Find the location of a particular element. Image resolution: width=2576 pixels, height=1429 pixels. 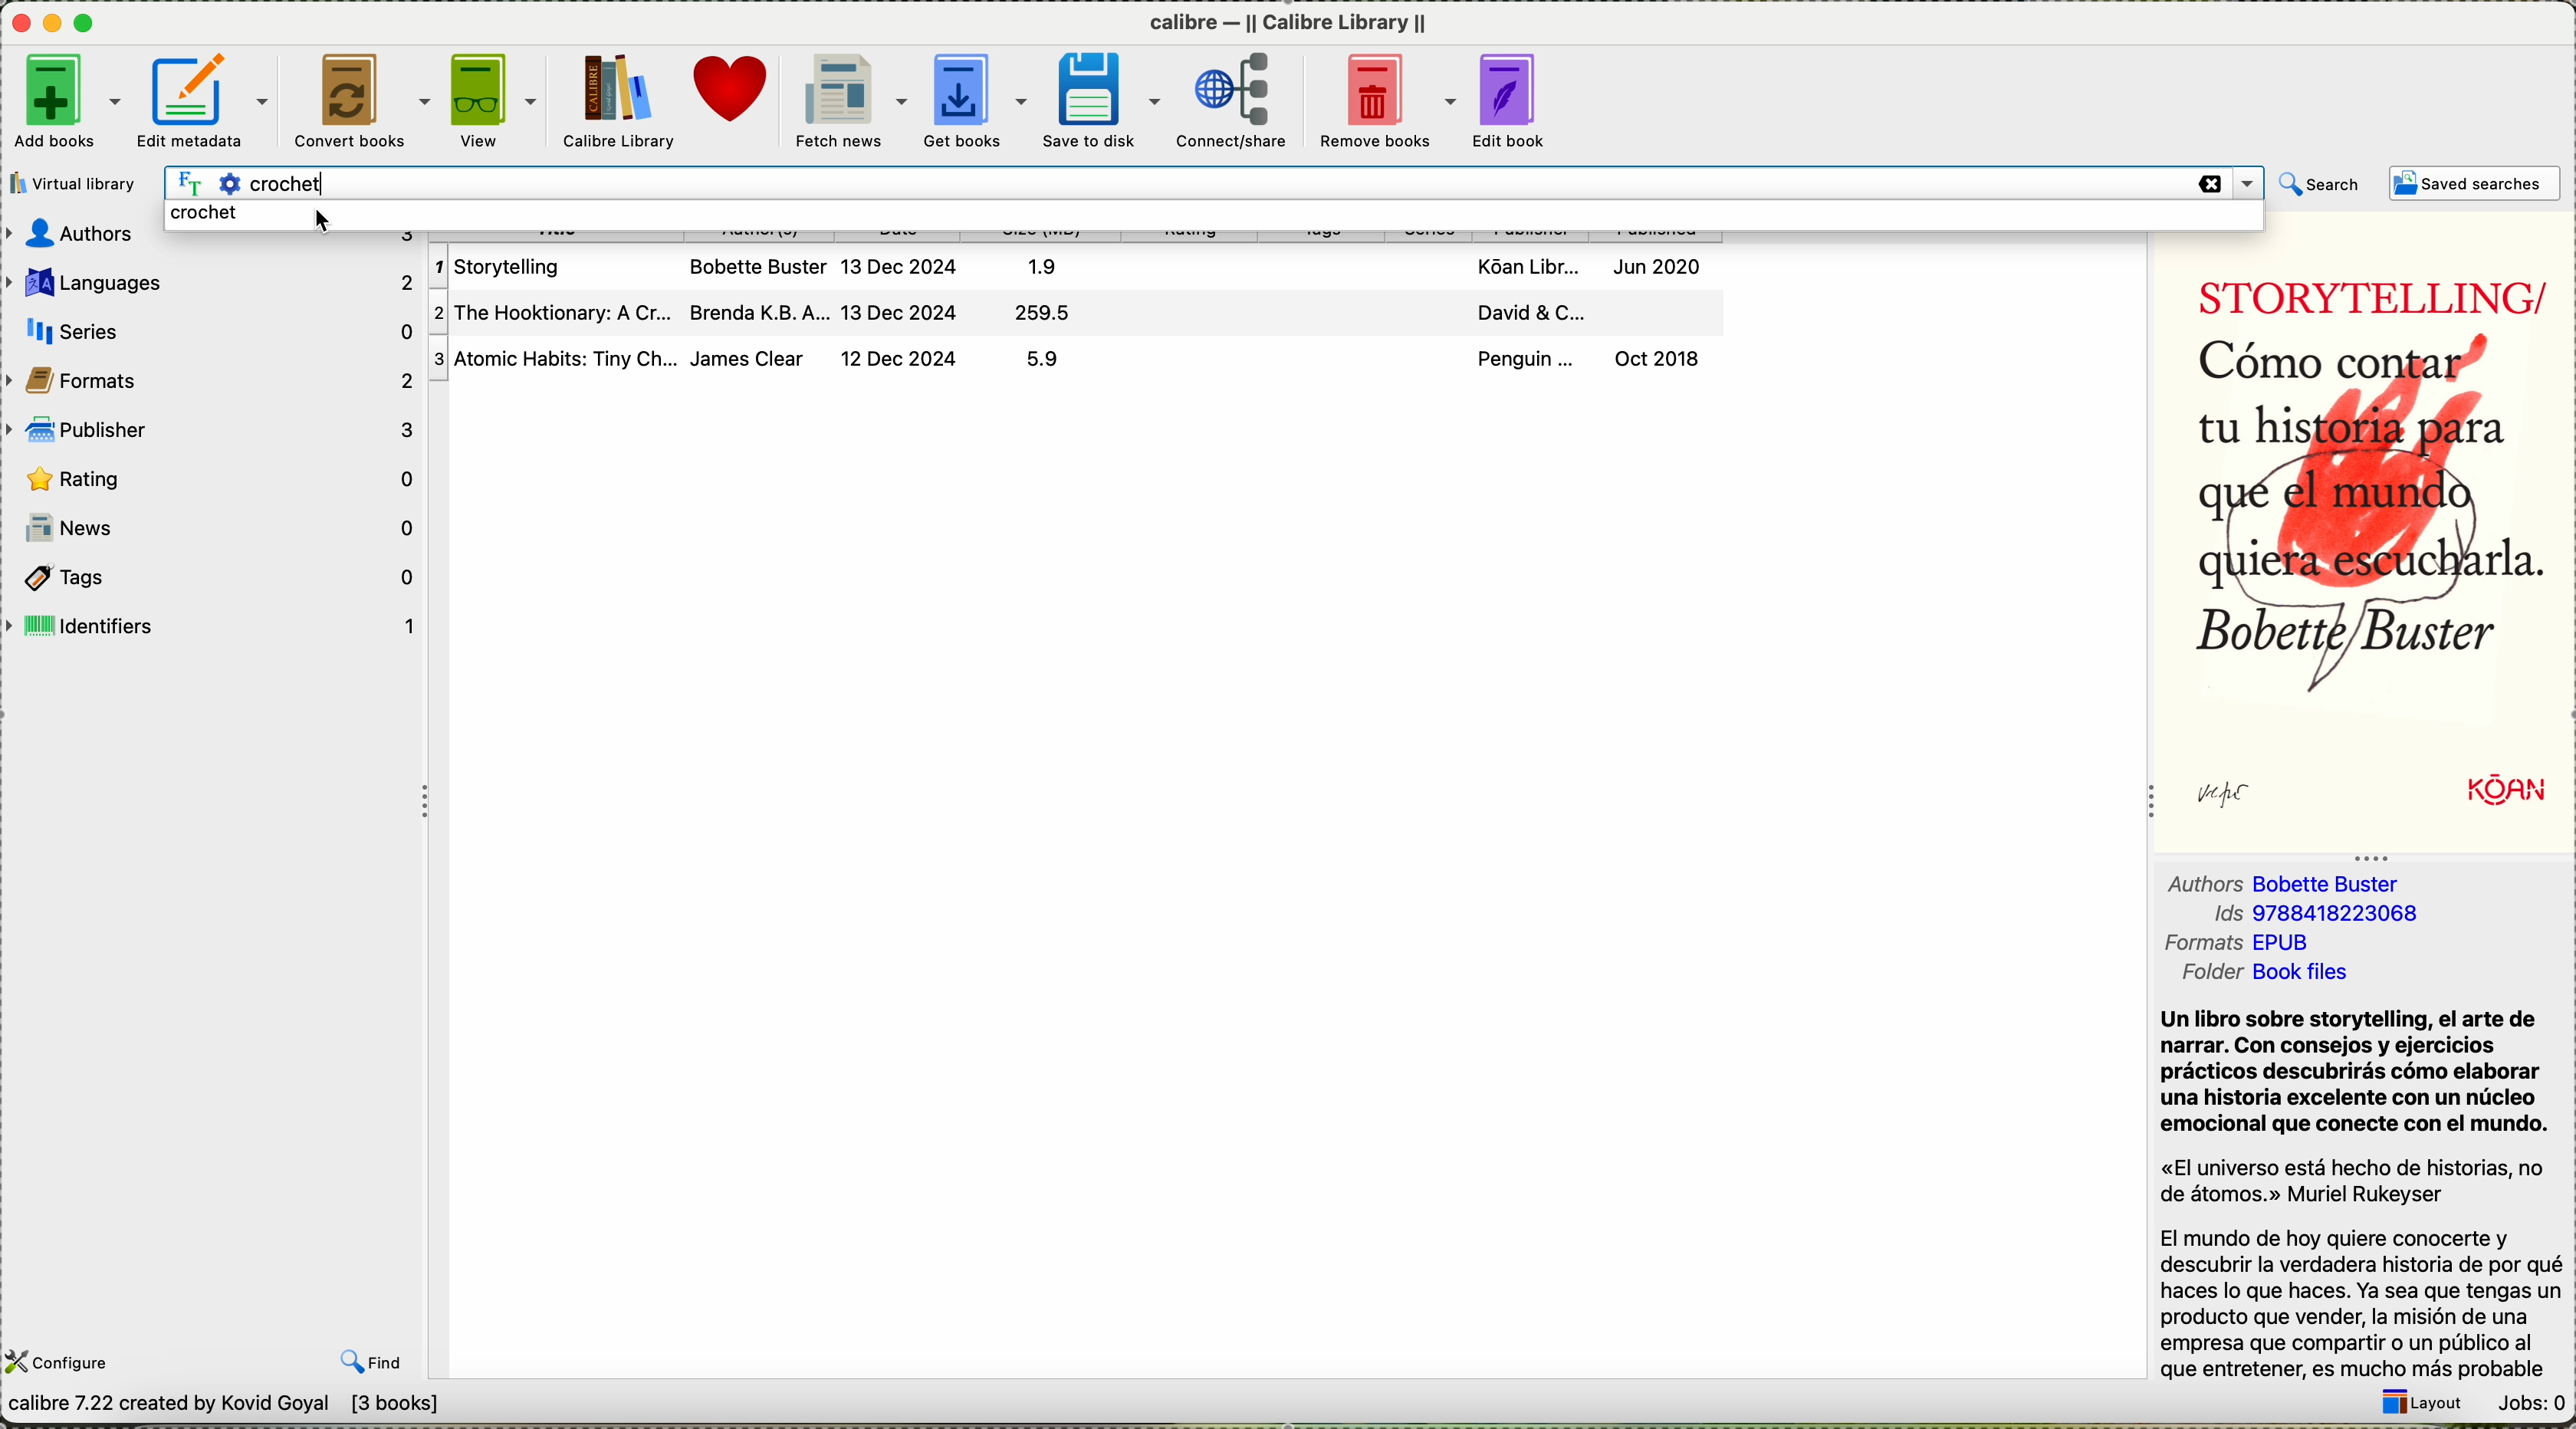

12 Dec 2024 is located at coordinates (905, 361).